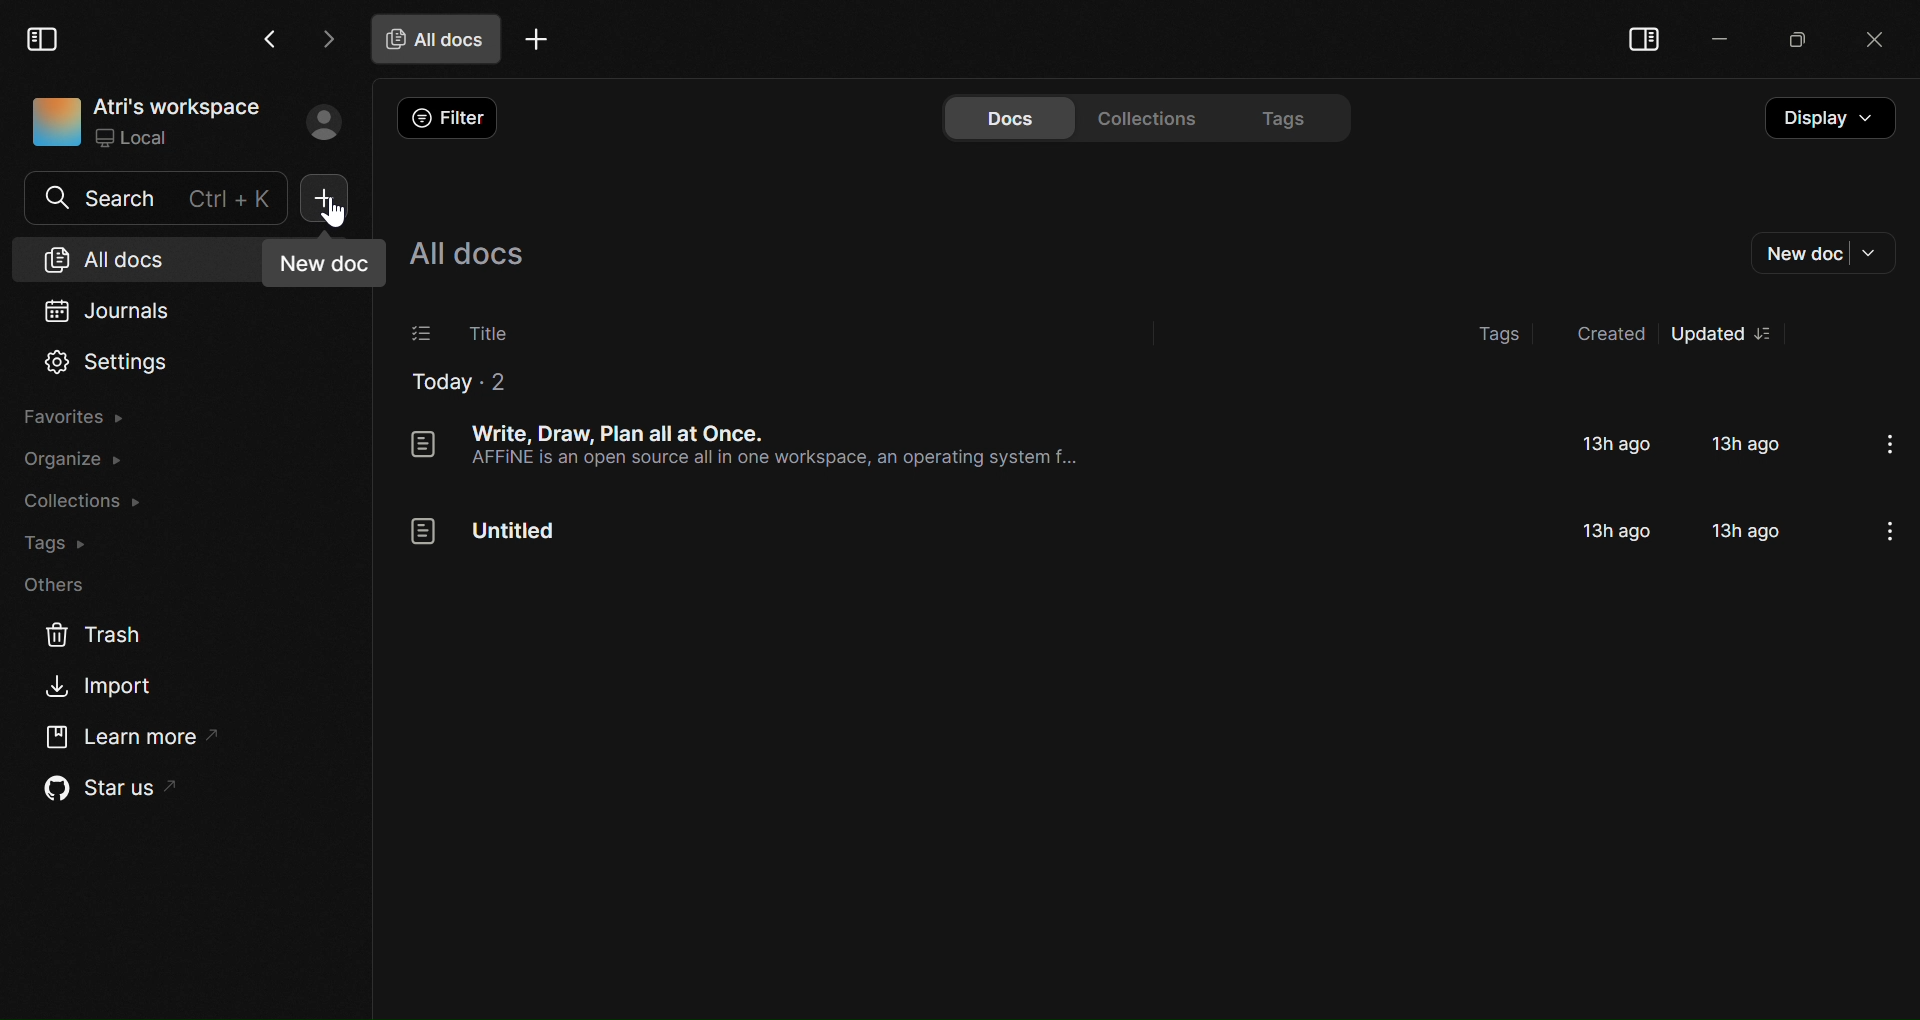  What do you see at coordinates (1644, 41) in the screenshot?
I see `Collapse sidebar` at bounding box center [1644, 41].